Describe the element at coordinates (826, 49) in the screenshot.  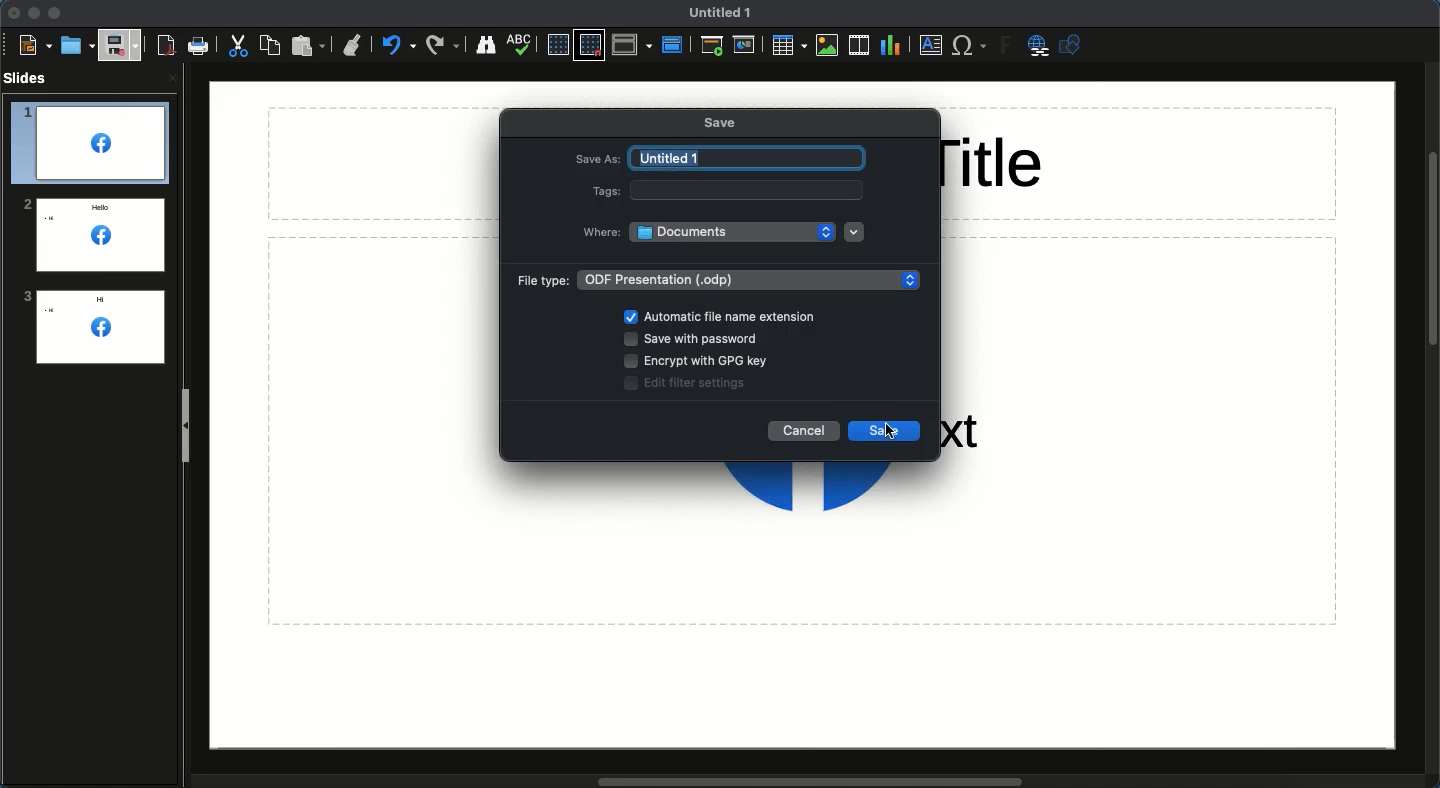
I see `Images` at that location.